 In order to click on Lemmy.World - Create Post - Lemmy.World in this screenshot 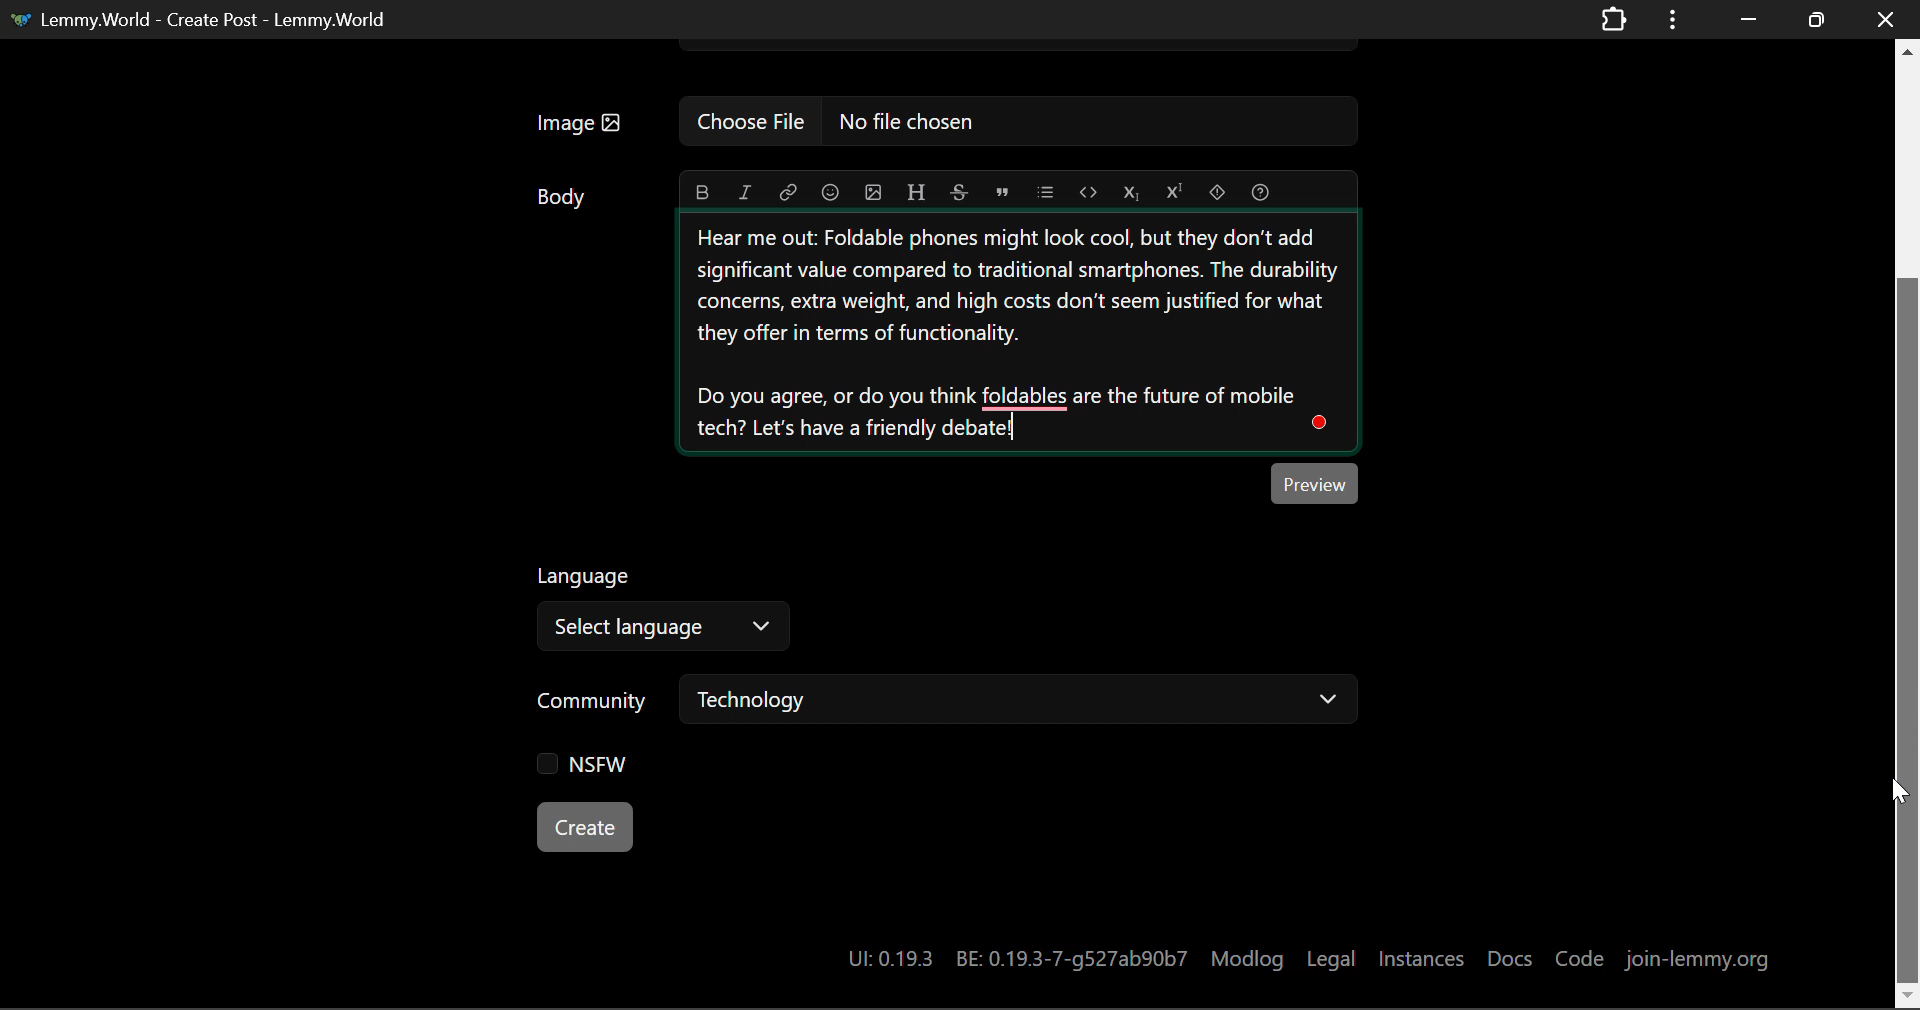, I will do `click(203, 18)`.